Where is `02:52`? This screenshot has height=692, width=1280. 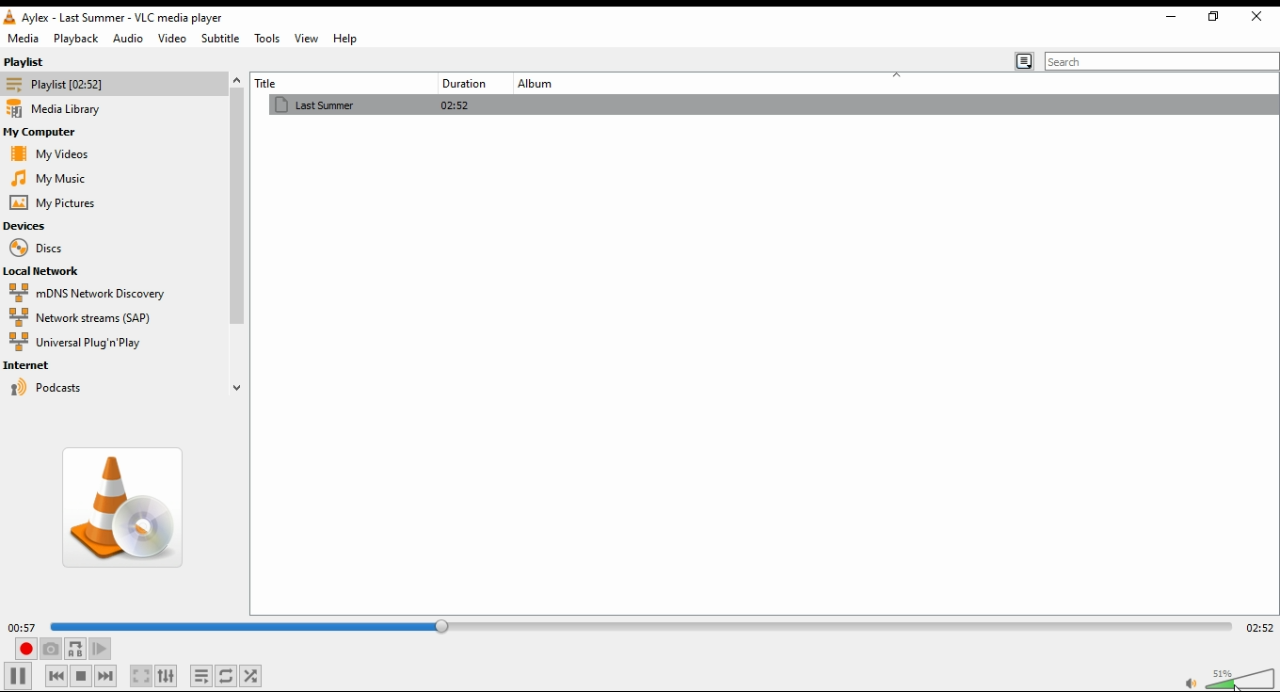
02:52 is located at coordinates (1260, 625).